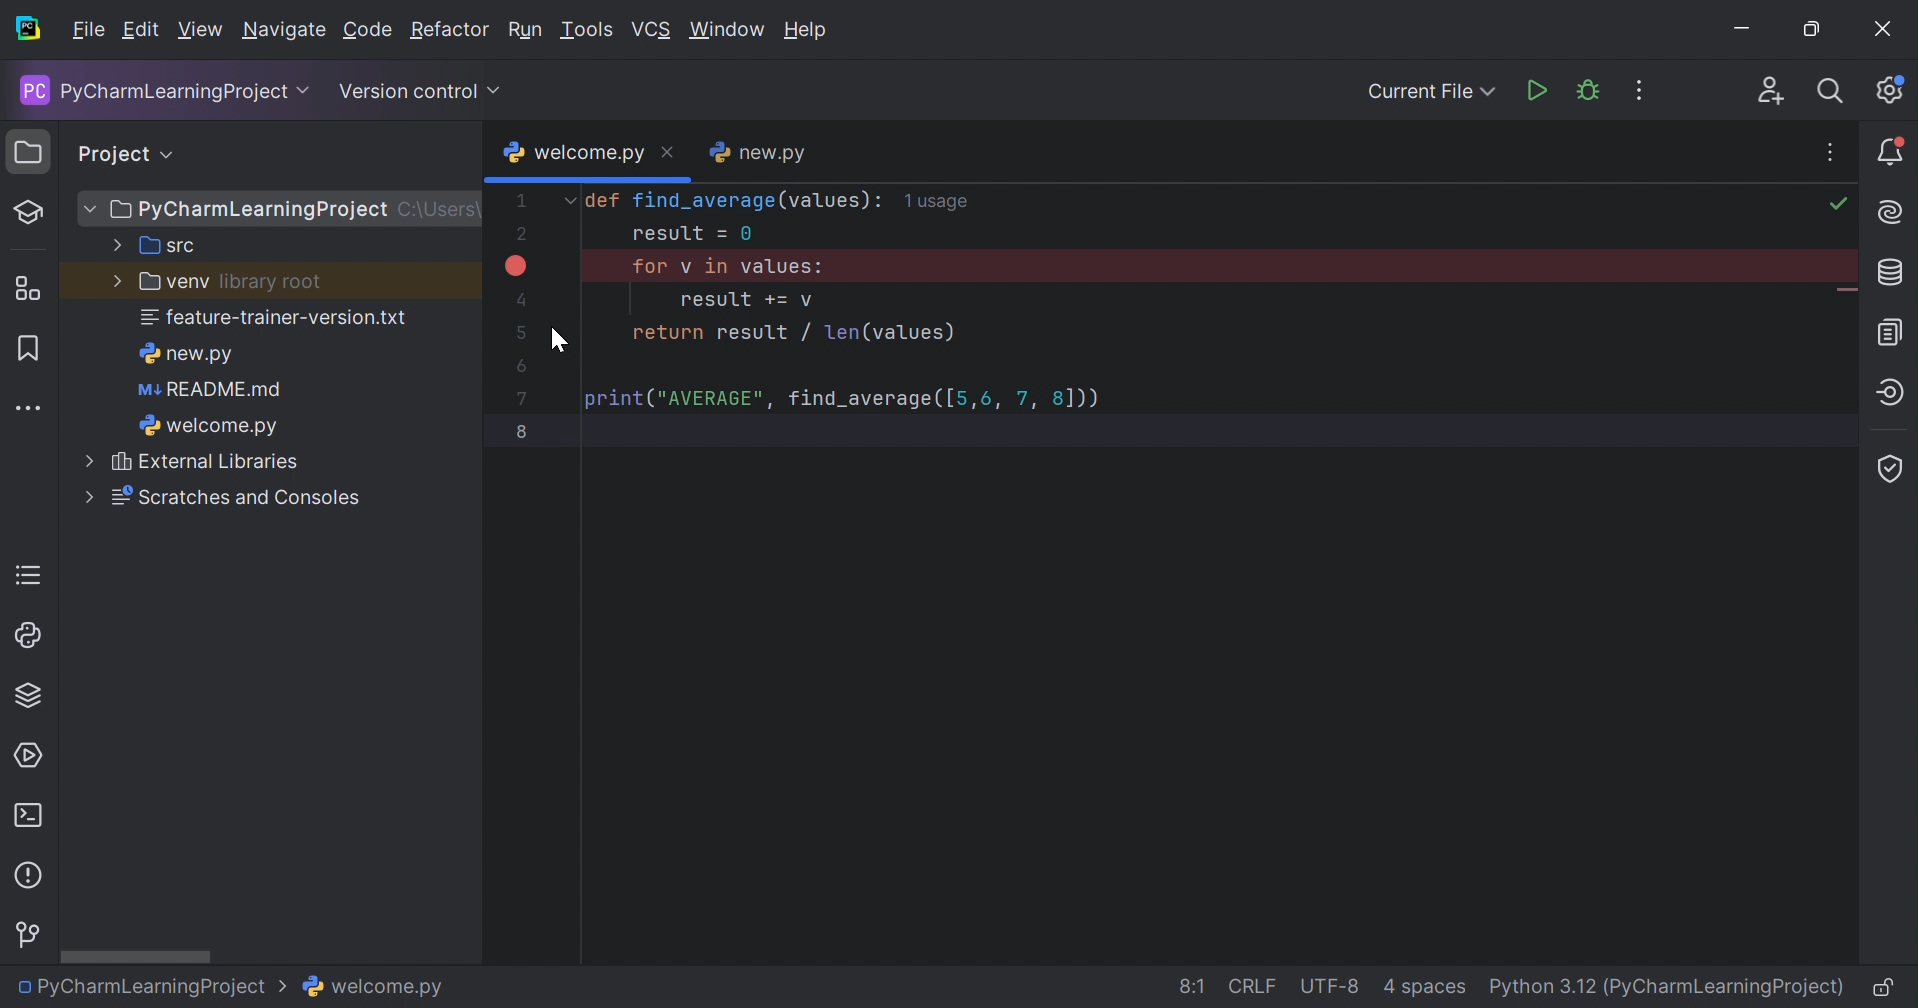 The width and height of the screenshot is (1918, 1008). What do you see at coordinates (521, 367) in the screenshot?
I see `6` at bounding box center [521, 367].